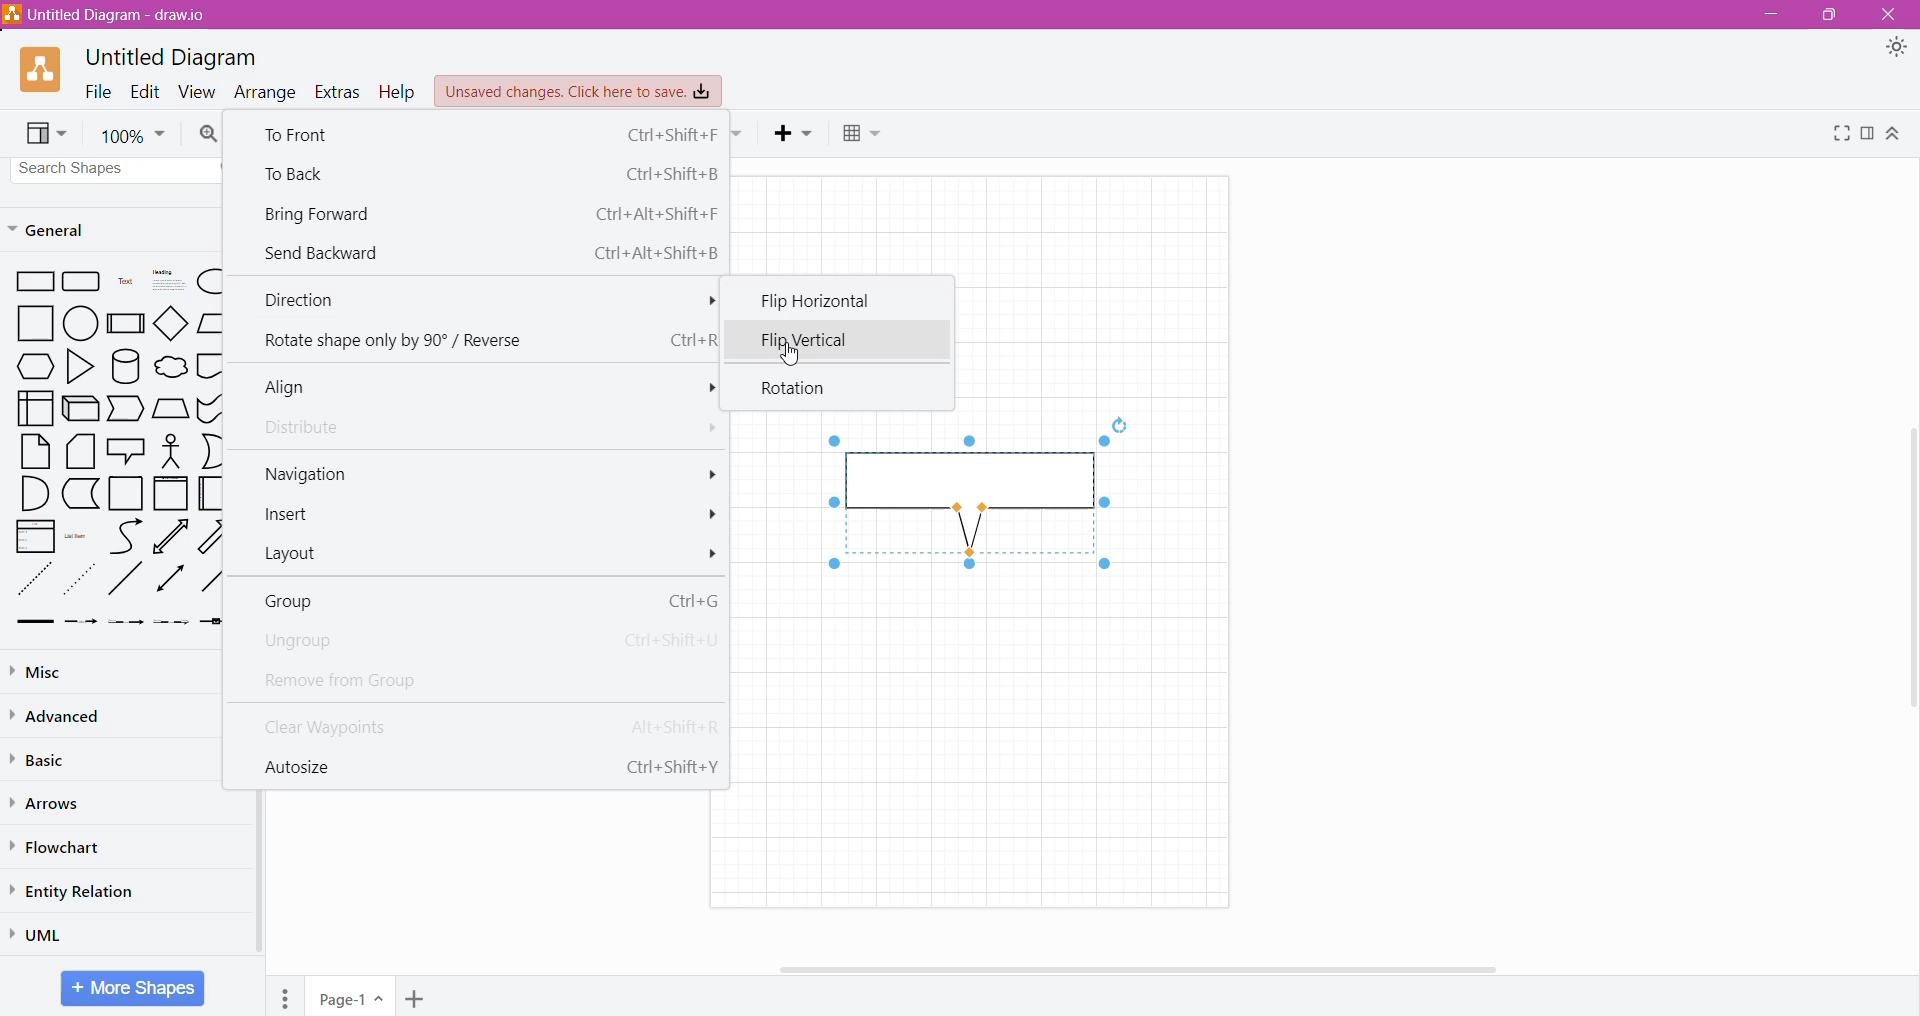 This screenshot has height=1016, width=1920. I want to click on Canvas area, so click(995, 737).